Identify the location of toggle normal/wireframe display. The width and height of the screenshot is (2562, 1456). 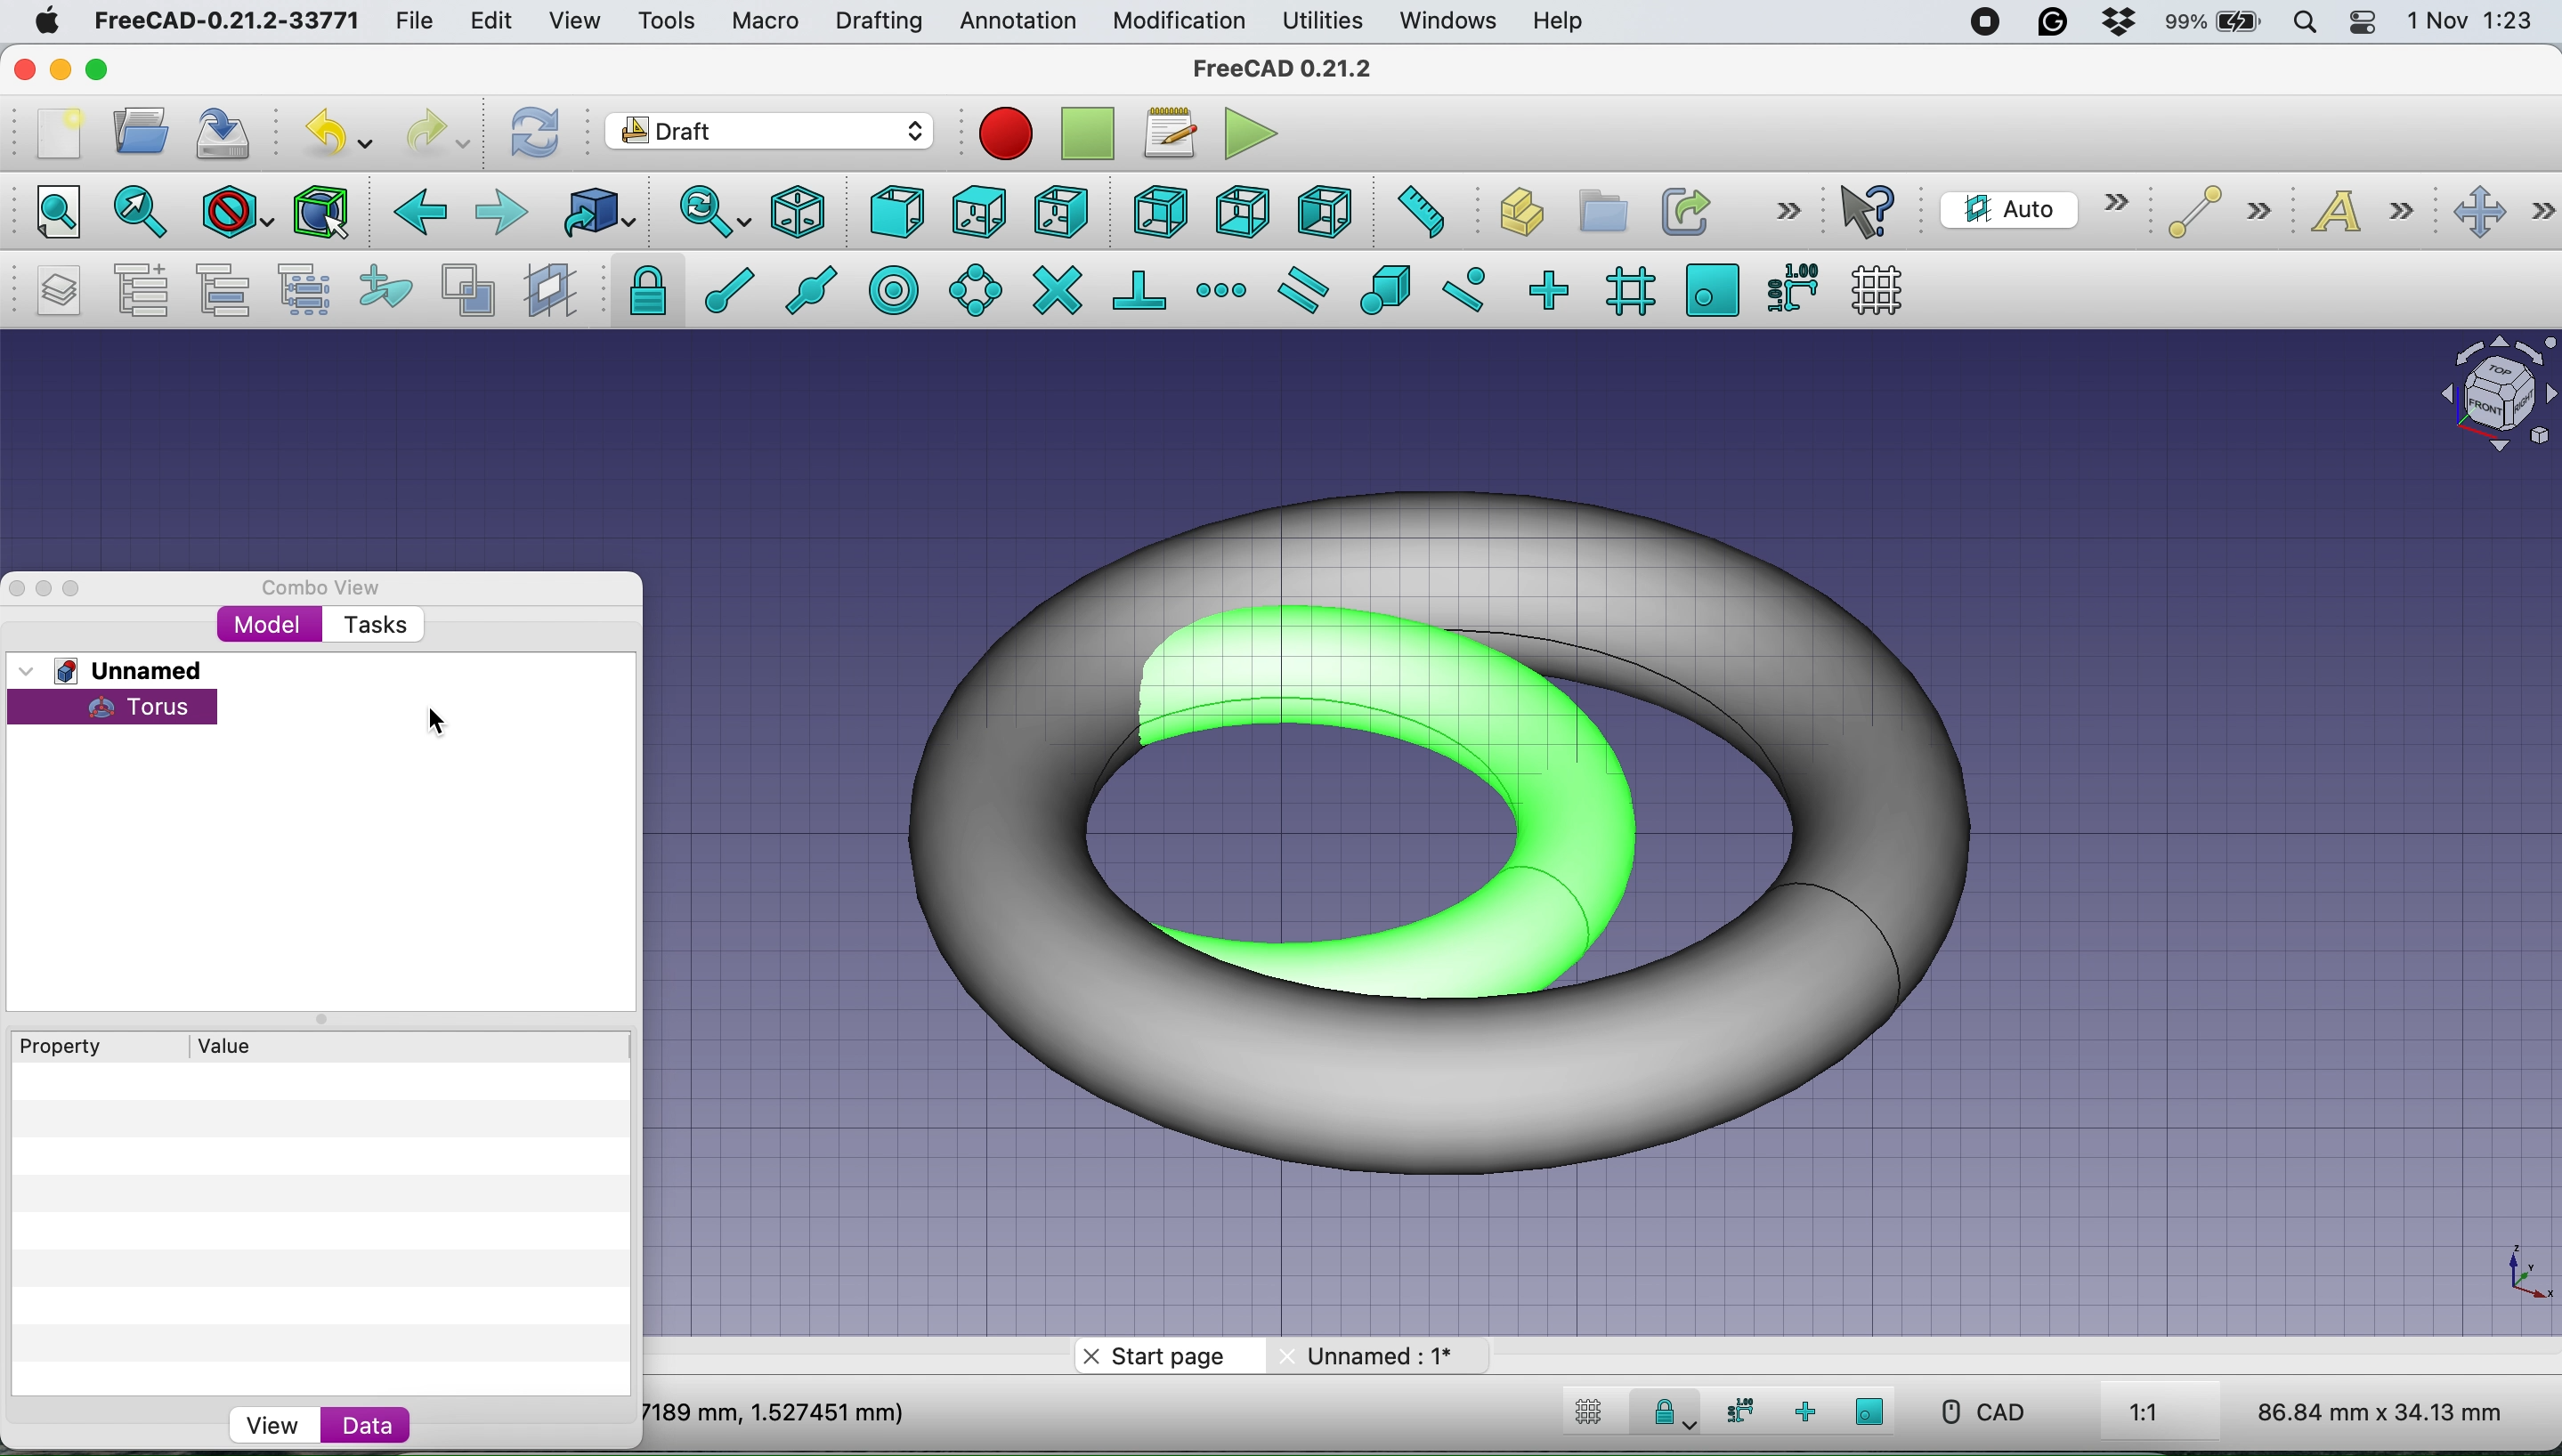
(467, 291).